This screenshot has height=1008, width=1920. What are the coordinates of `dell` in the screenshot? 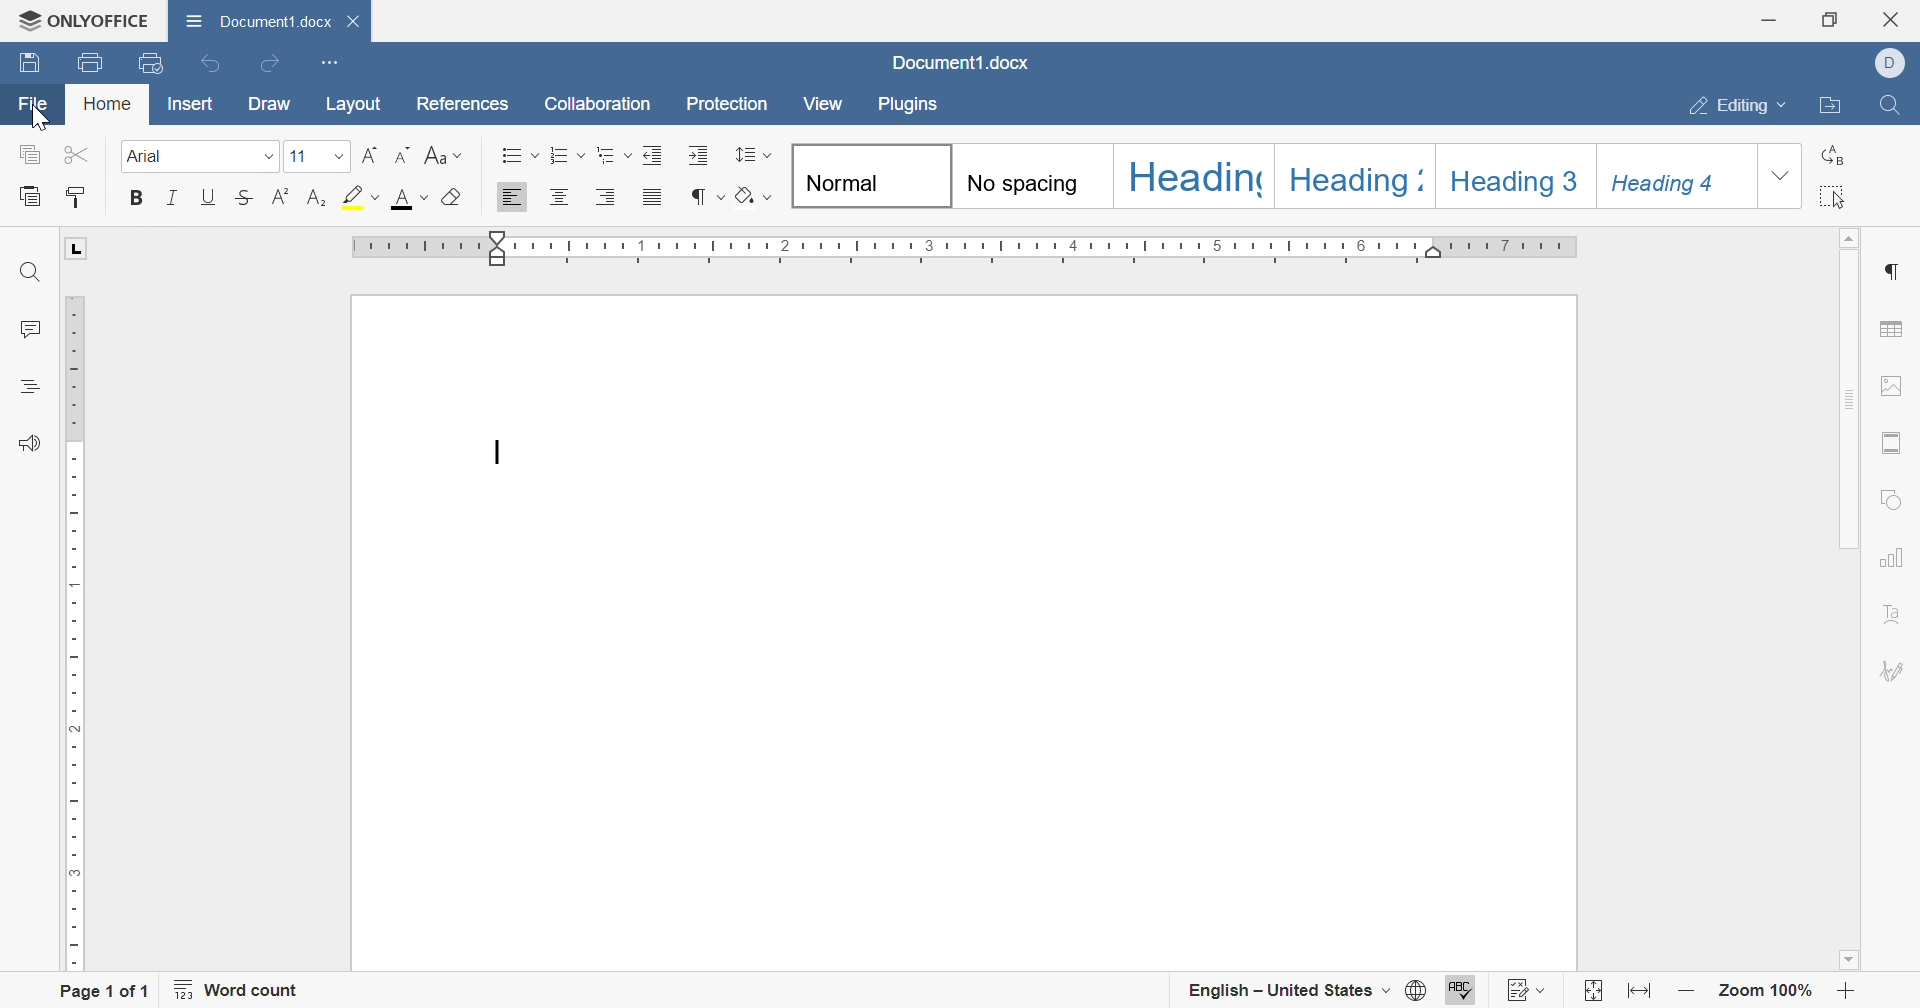 It's located at (1892, 65).